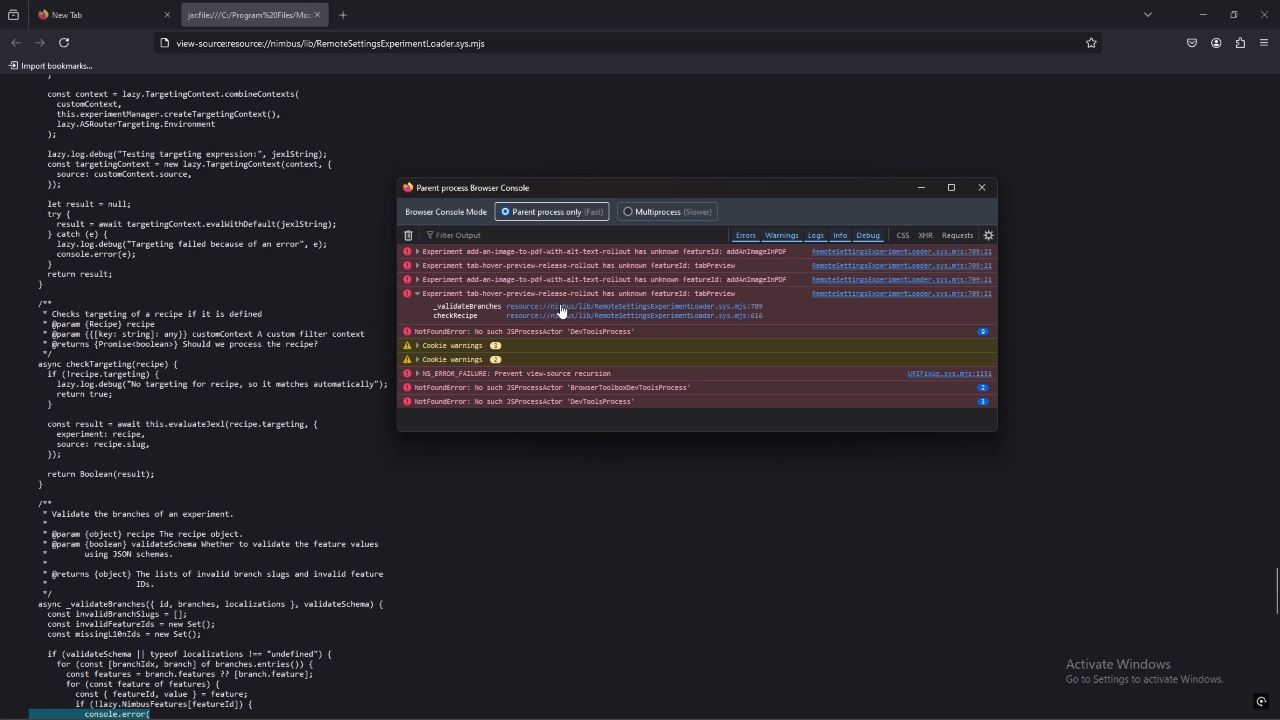  Describe the element at coordinates (1191, 43) in the screenshot. I see `save to pocket` at that location.